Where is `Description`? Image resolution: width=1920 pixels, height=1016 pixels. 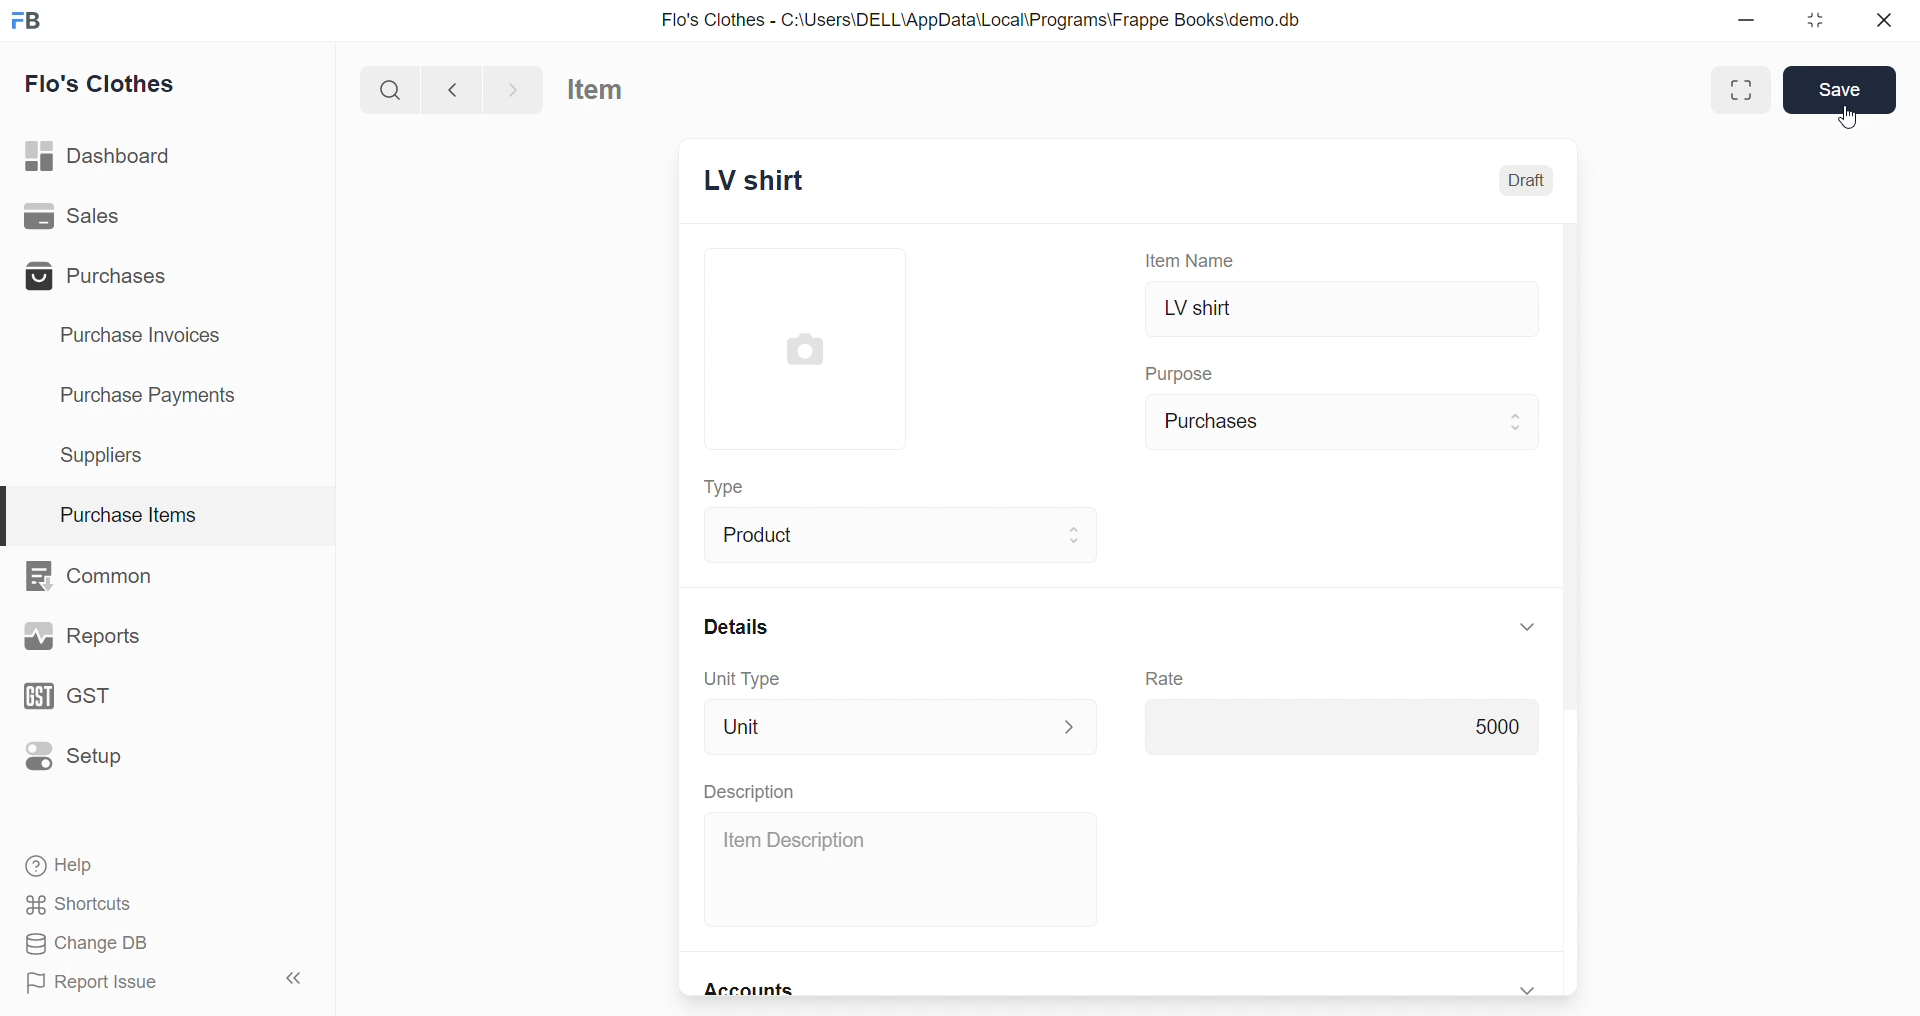 Description is located at coordinates (748, 791).